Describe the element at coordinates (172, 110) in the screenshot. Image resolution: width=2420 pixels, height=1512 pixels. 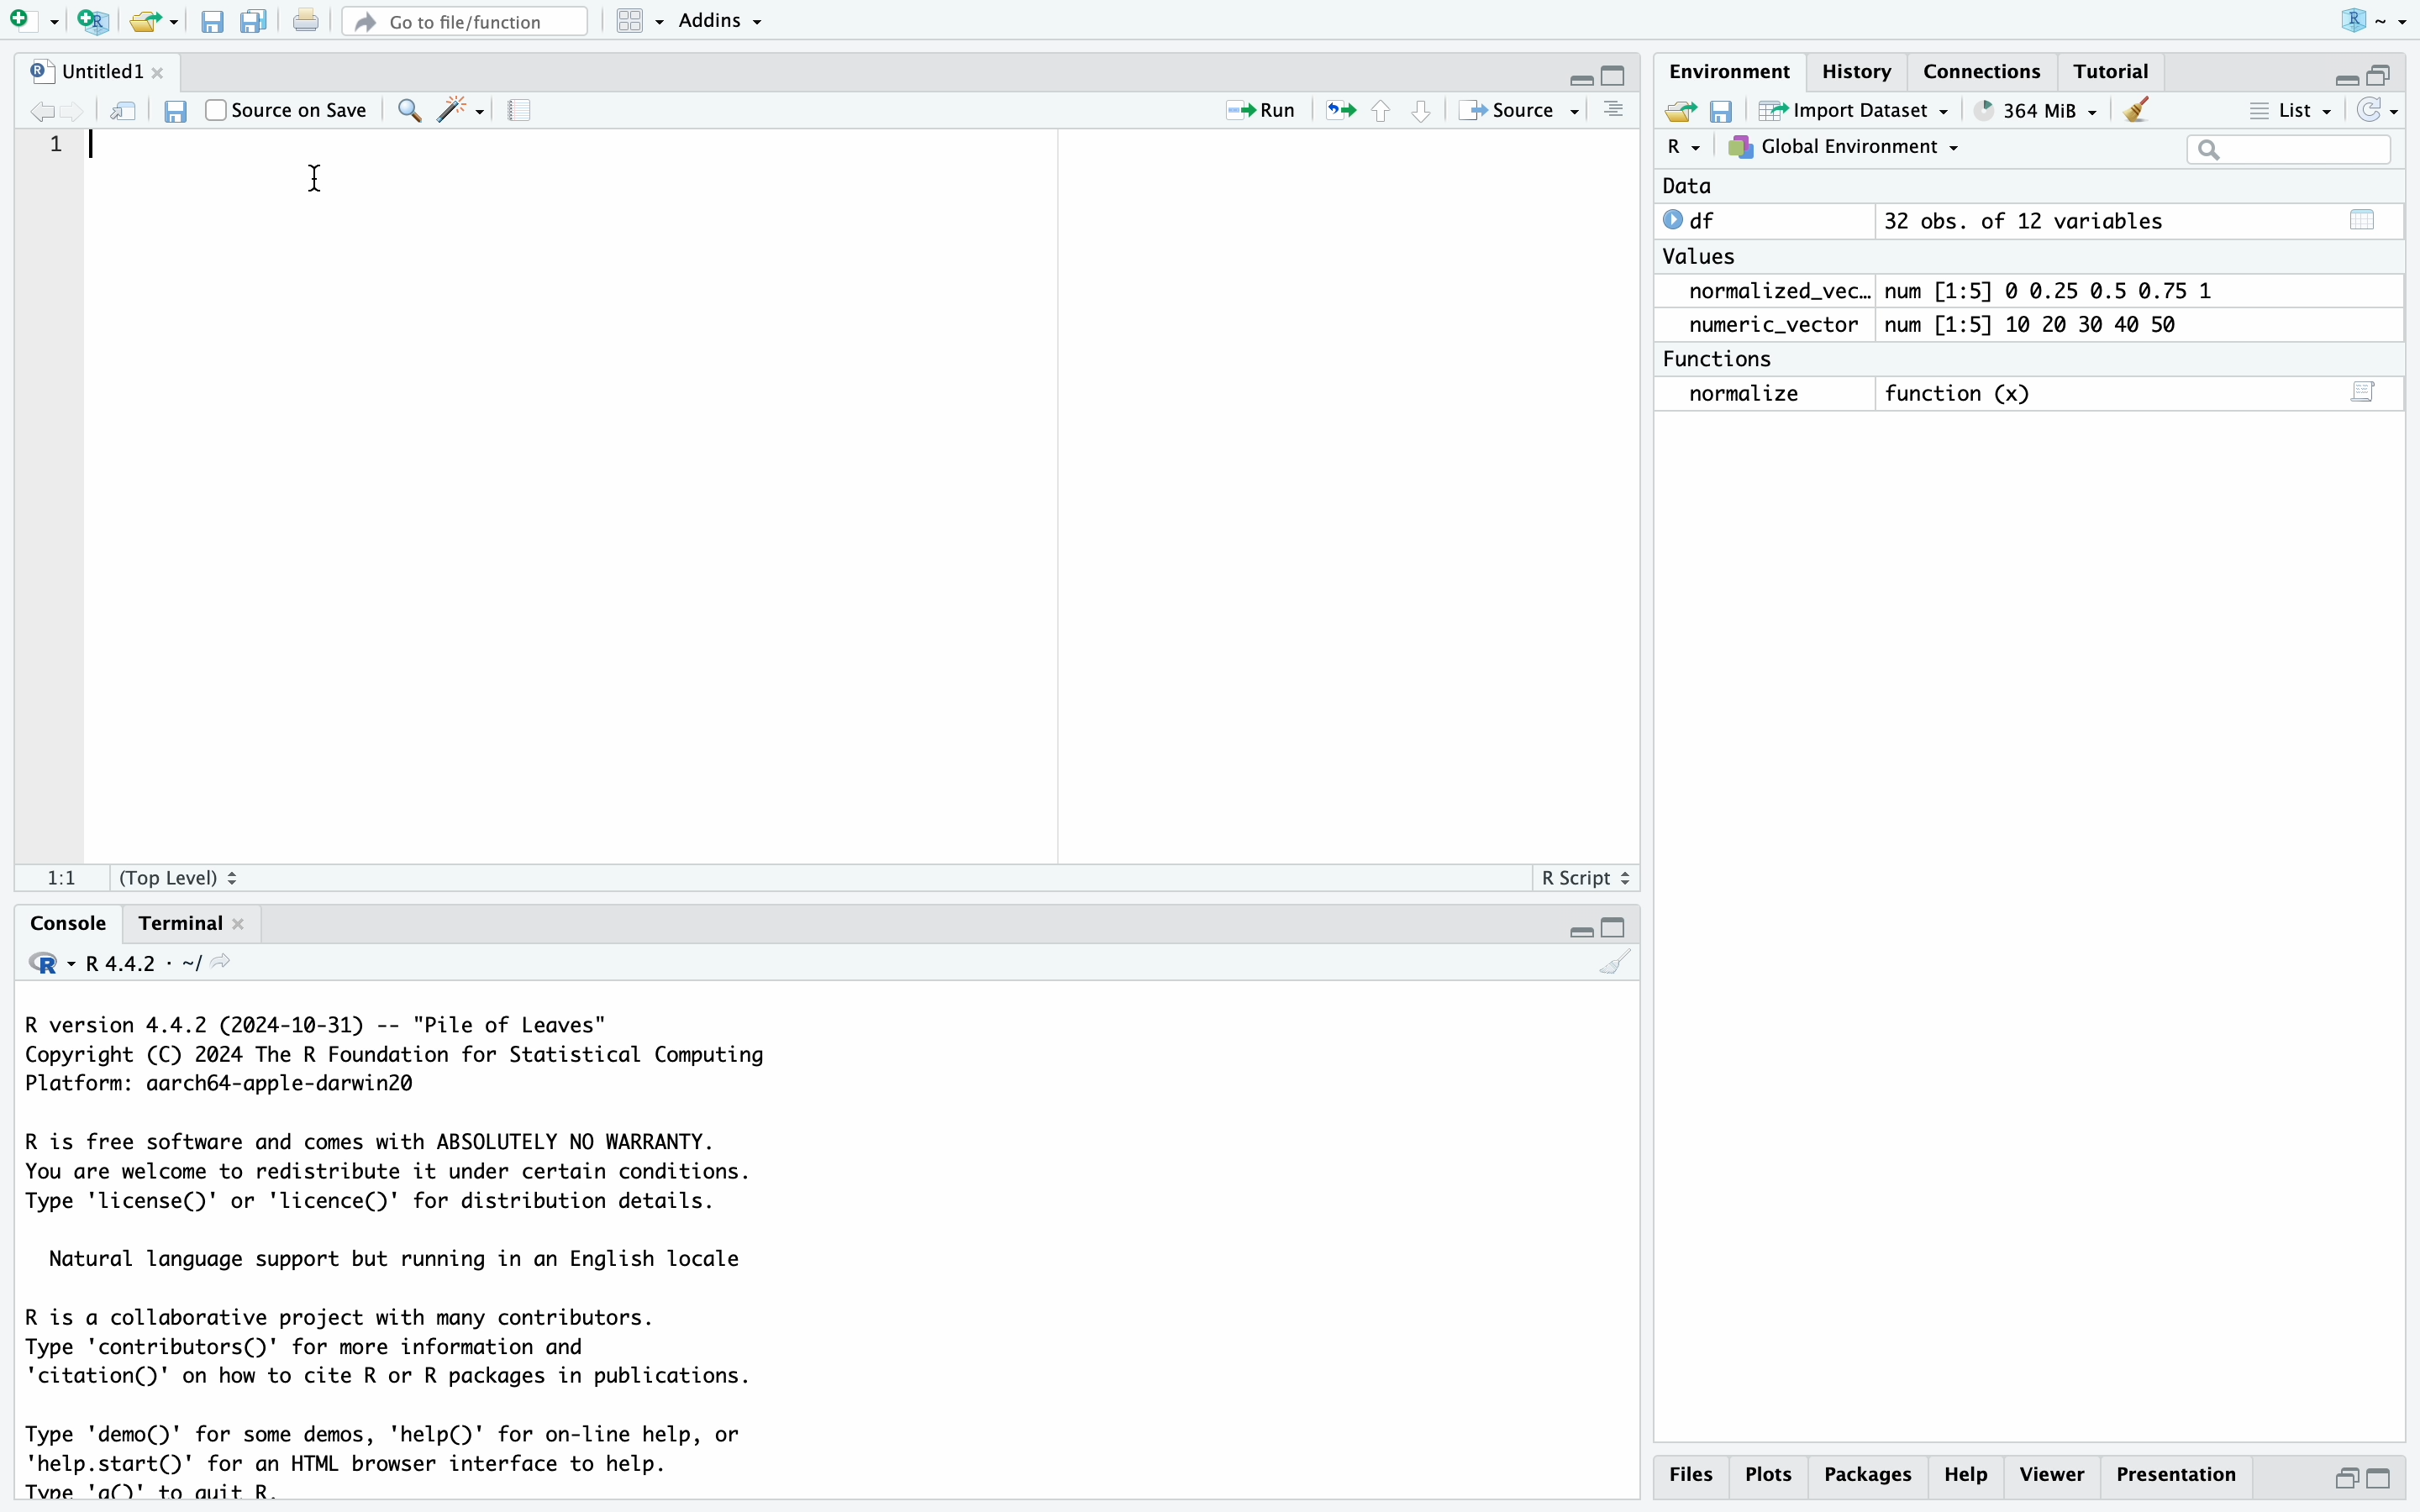
I see `Save` at that location.